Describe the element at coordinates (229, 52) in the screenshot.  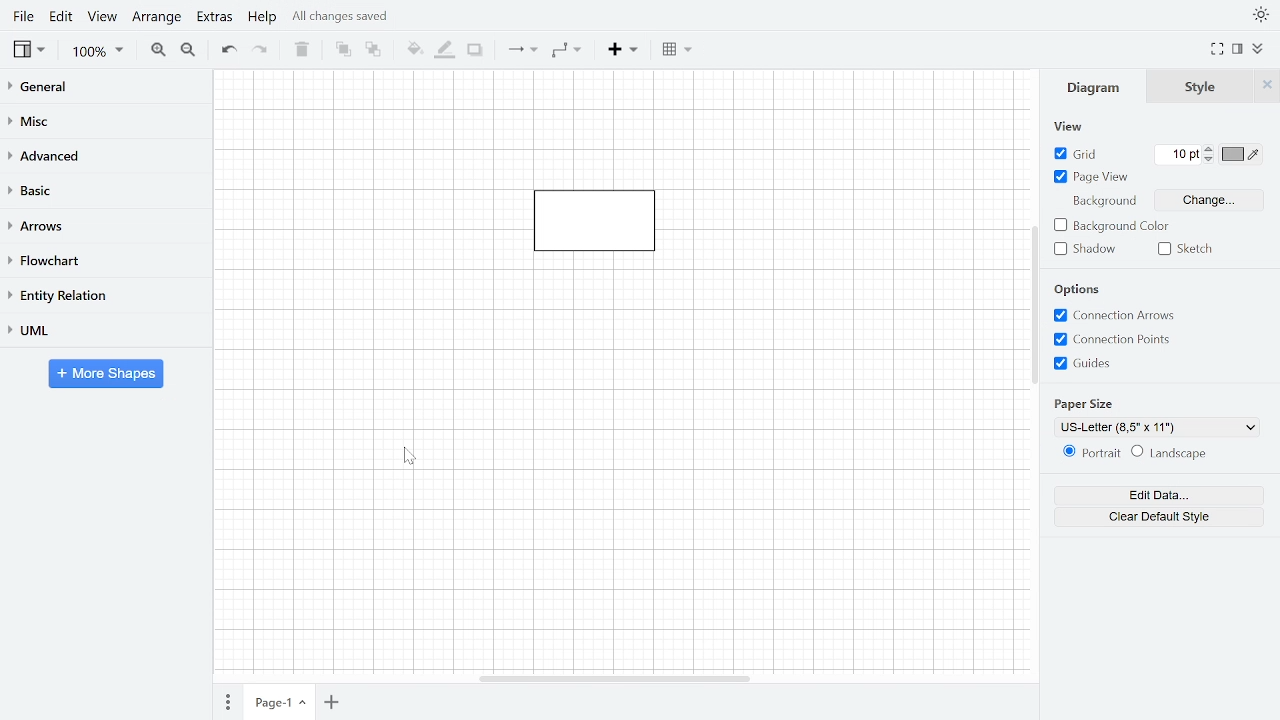
I see `Undo` at that location.